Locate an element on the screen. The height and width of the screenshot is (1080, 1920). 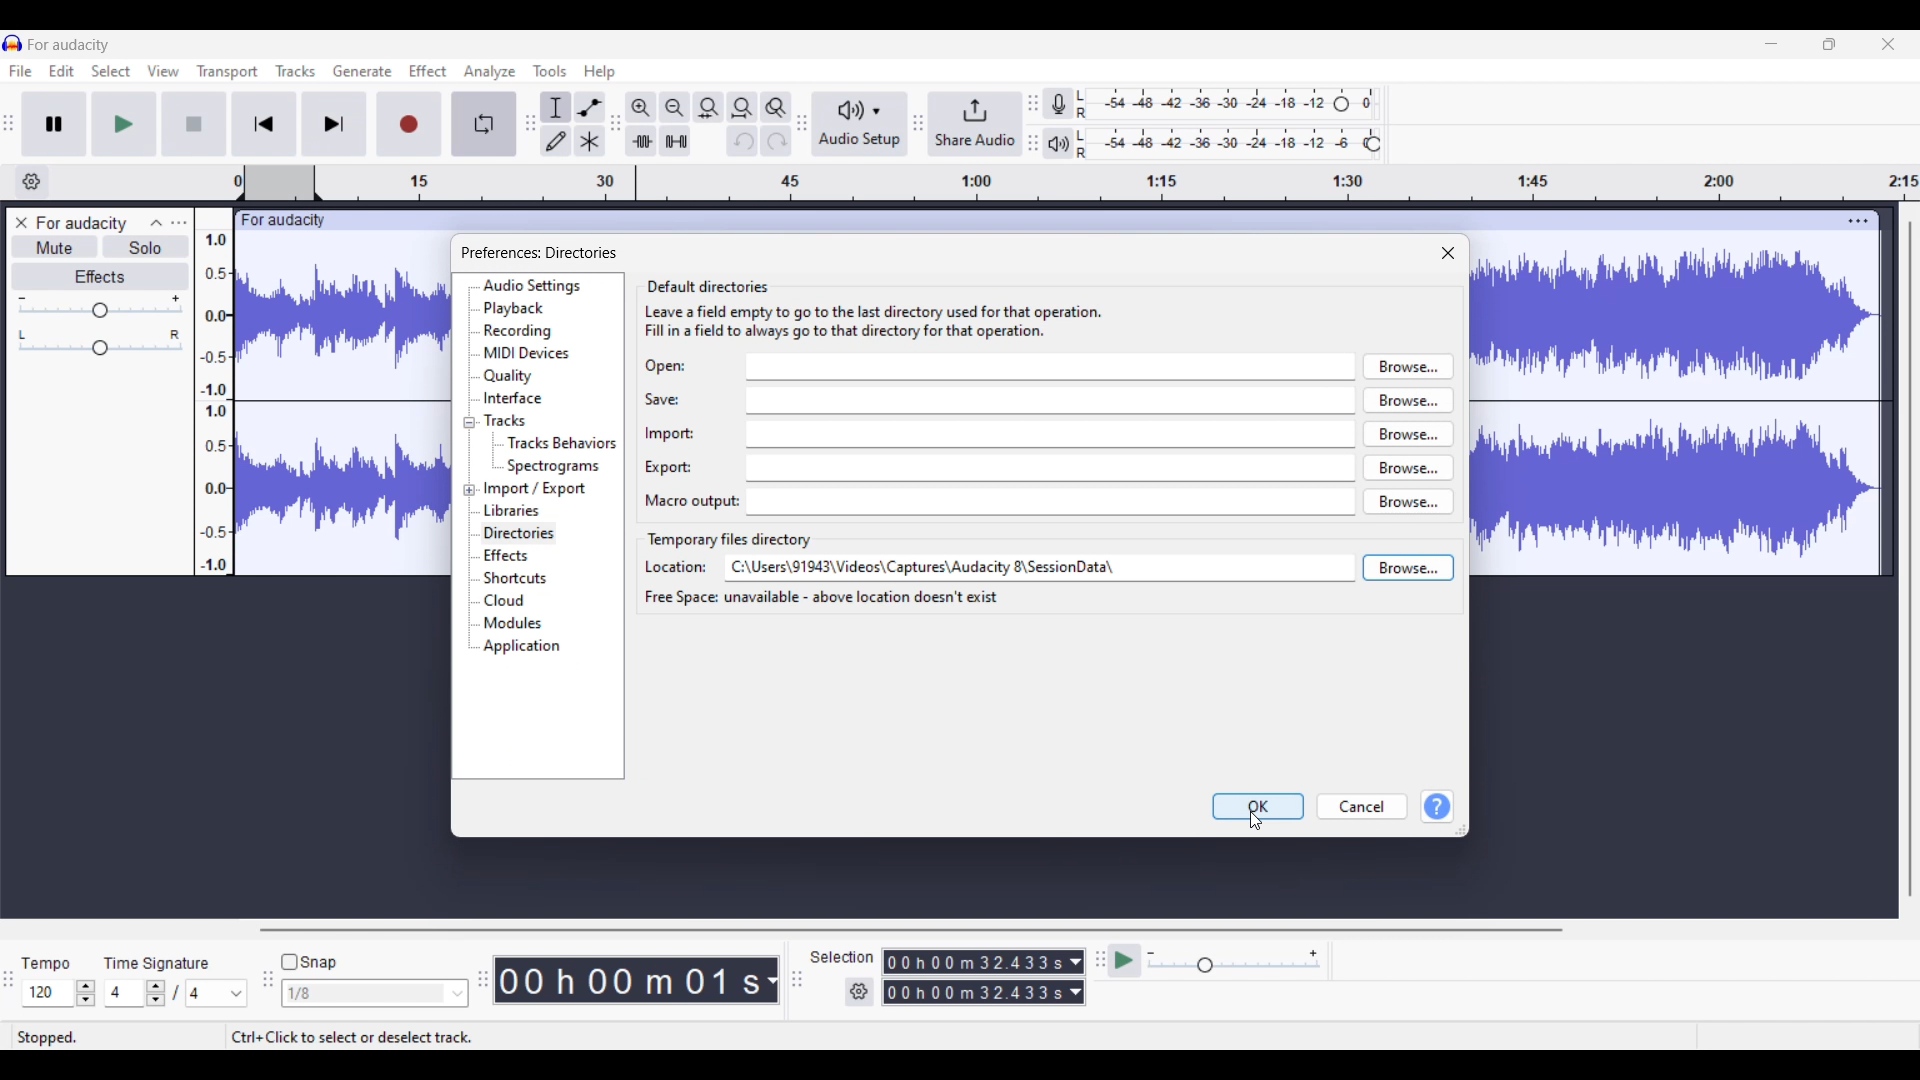
Analyze menu is located at coordinates (490, 72).